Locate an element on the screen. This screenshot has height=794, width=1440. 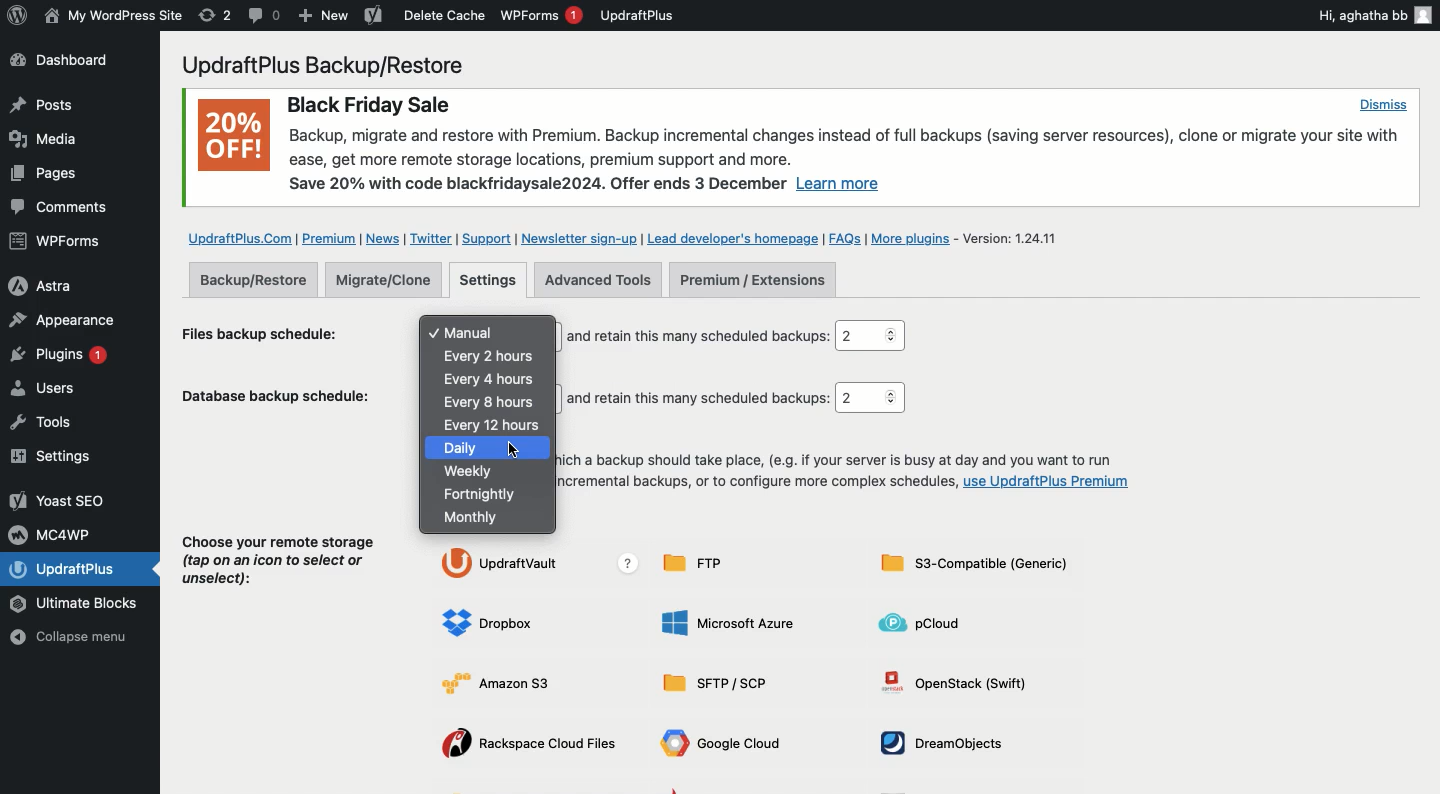
Sftp SCP is located at coordinates (722, 684).